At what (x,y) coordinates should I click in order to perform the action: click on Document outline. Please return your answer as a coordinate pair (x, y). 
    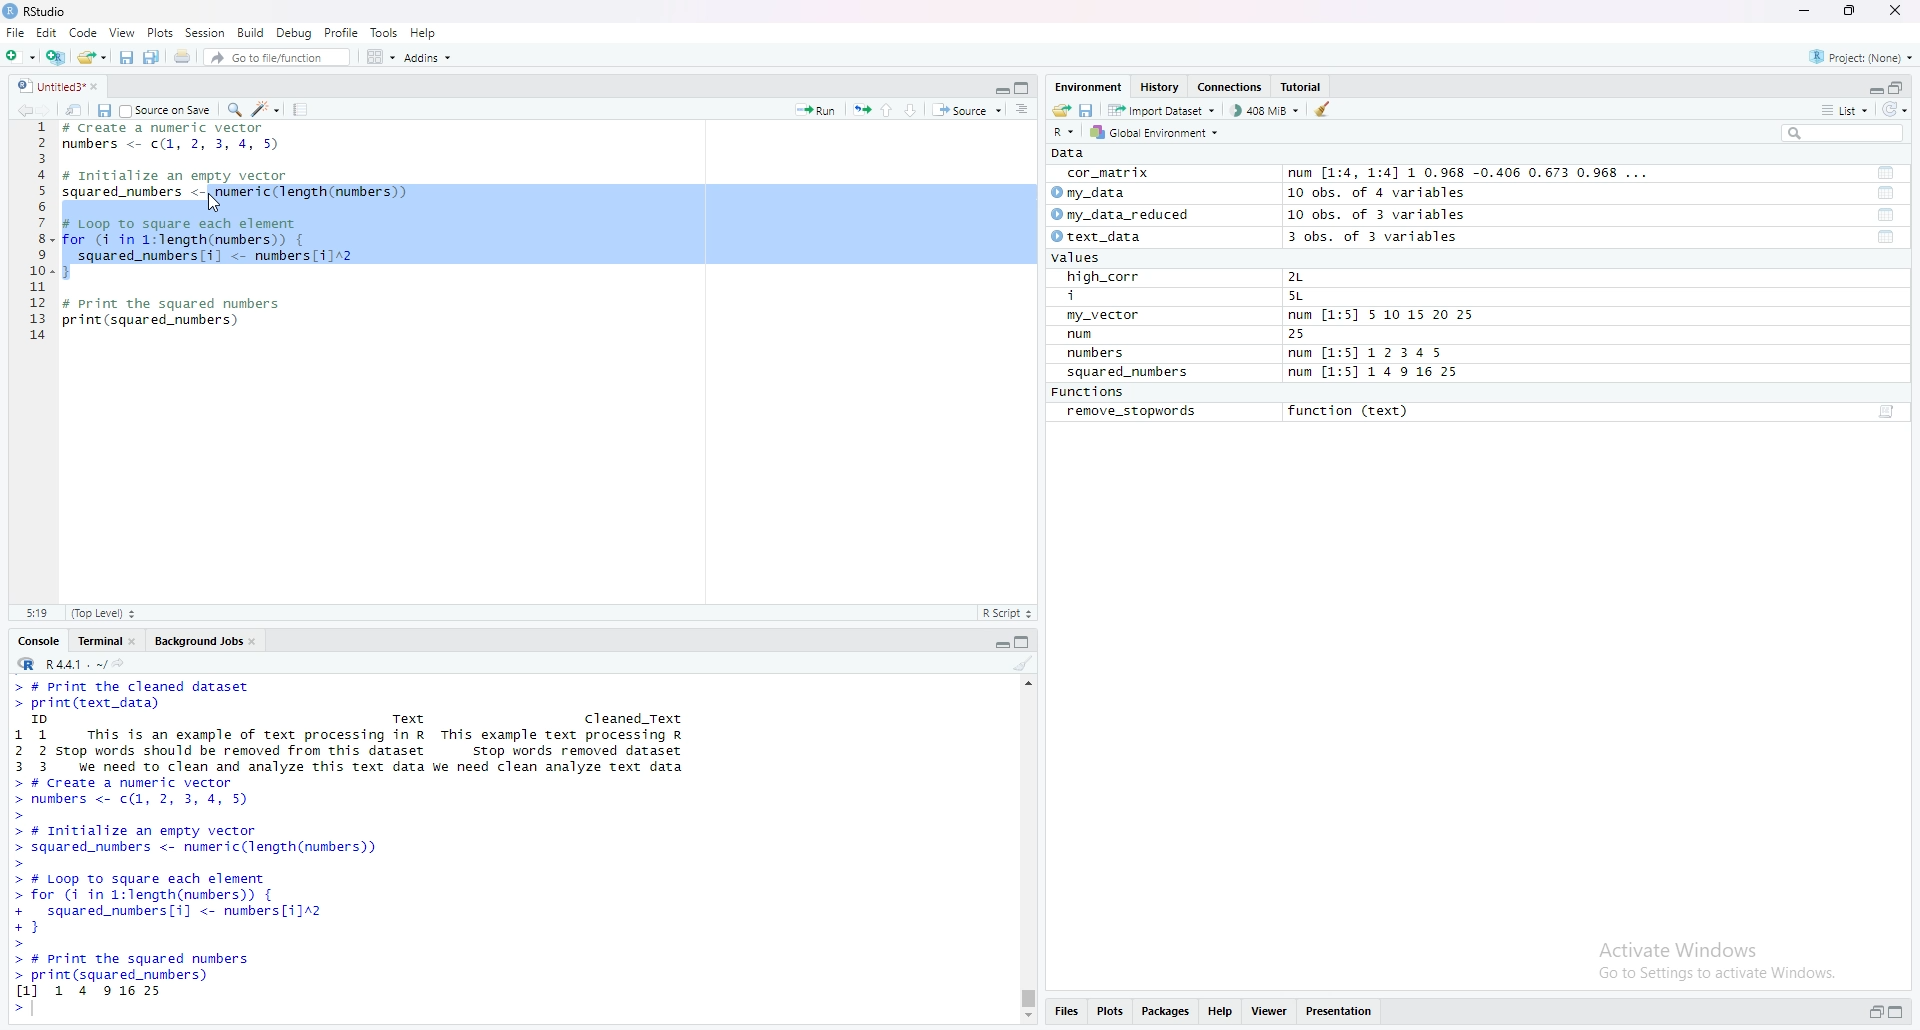
    Looking at the image, I should click on (1024, 109).